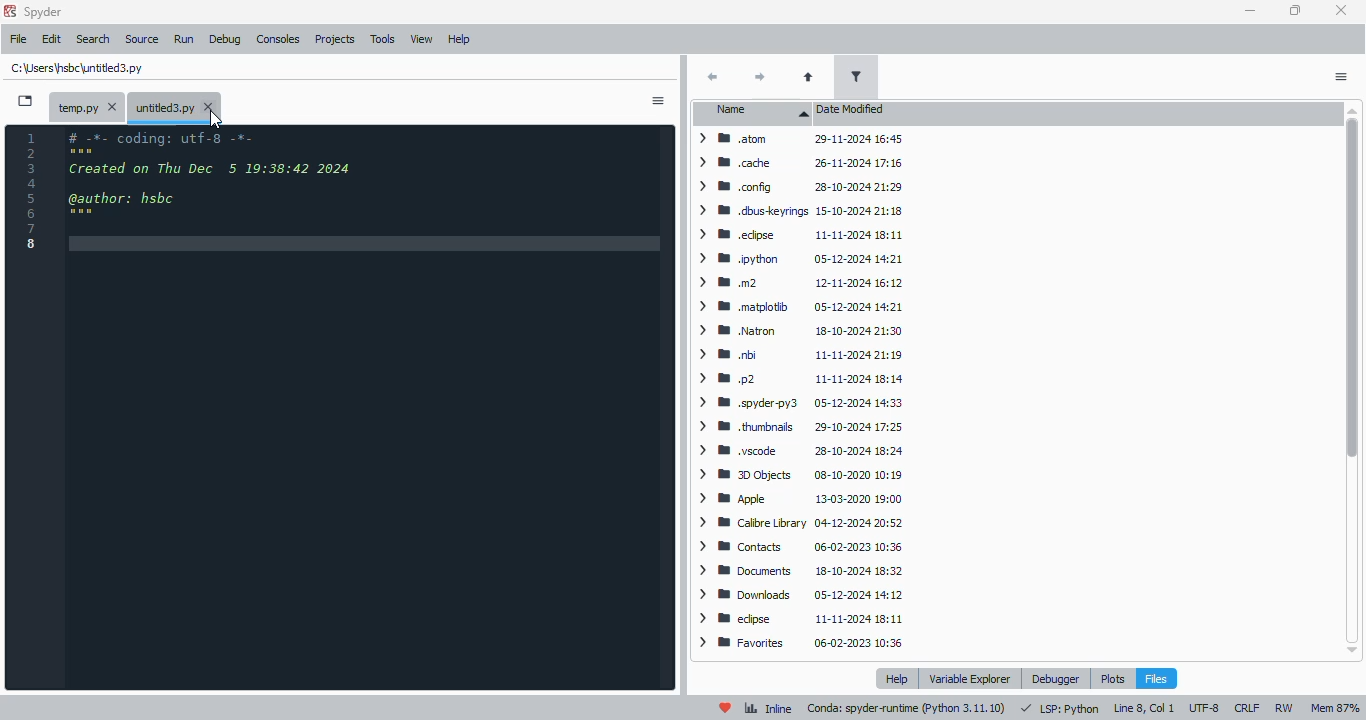 This screenshot has width=1366, height=720. Describe the element at coordinates (896, 679) in the screenshot. I see `help` at that location.